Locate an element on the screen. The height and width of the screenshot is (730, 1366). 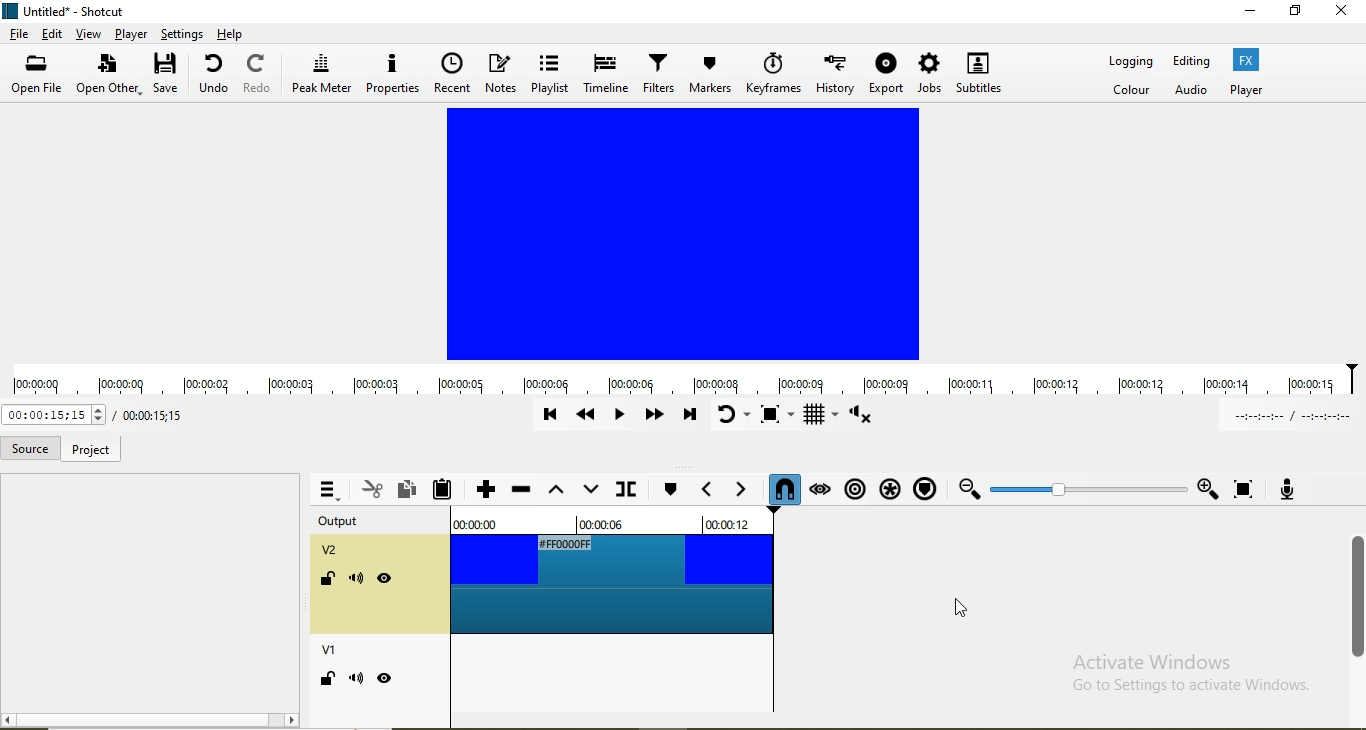
Zoom out is located at coordinates (967, 487).